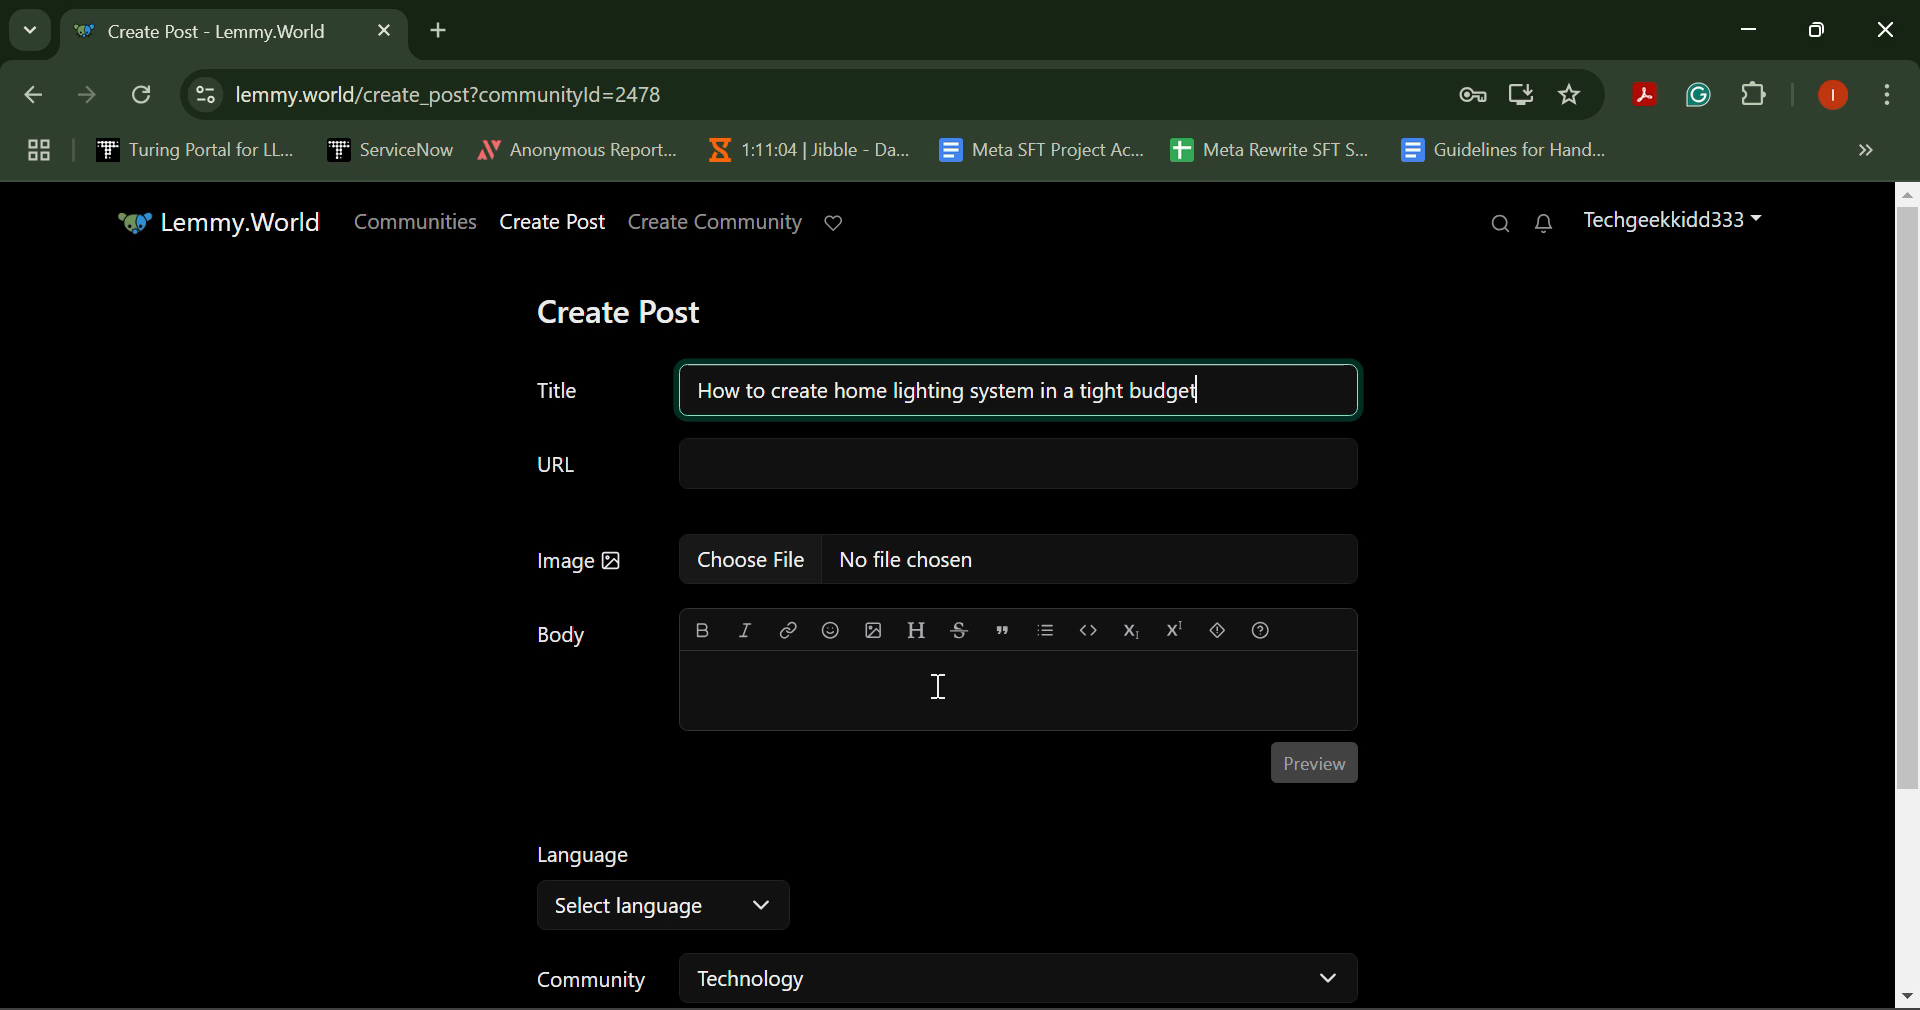  Describe the element at coordinates (1754, 98) in the screenshot. I see `Plugins` at that location.